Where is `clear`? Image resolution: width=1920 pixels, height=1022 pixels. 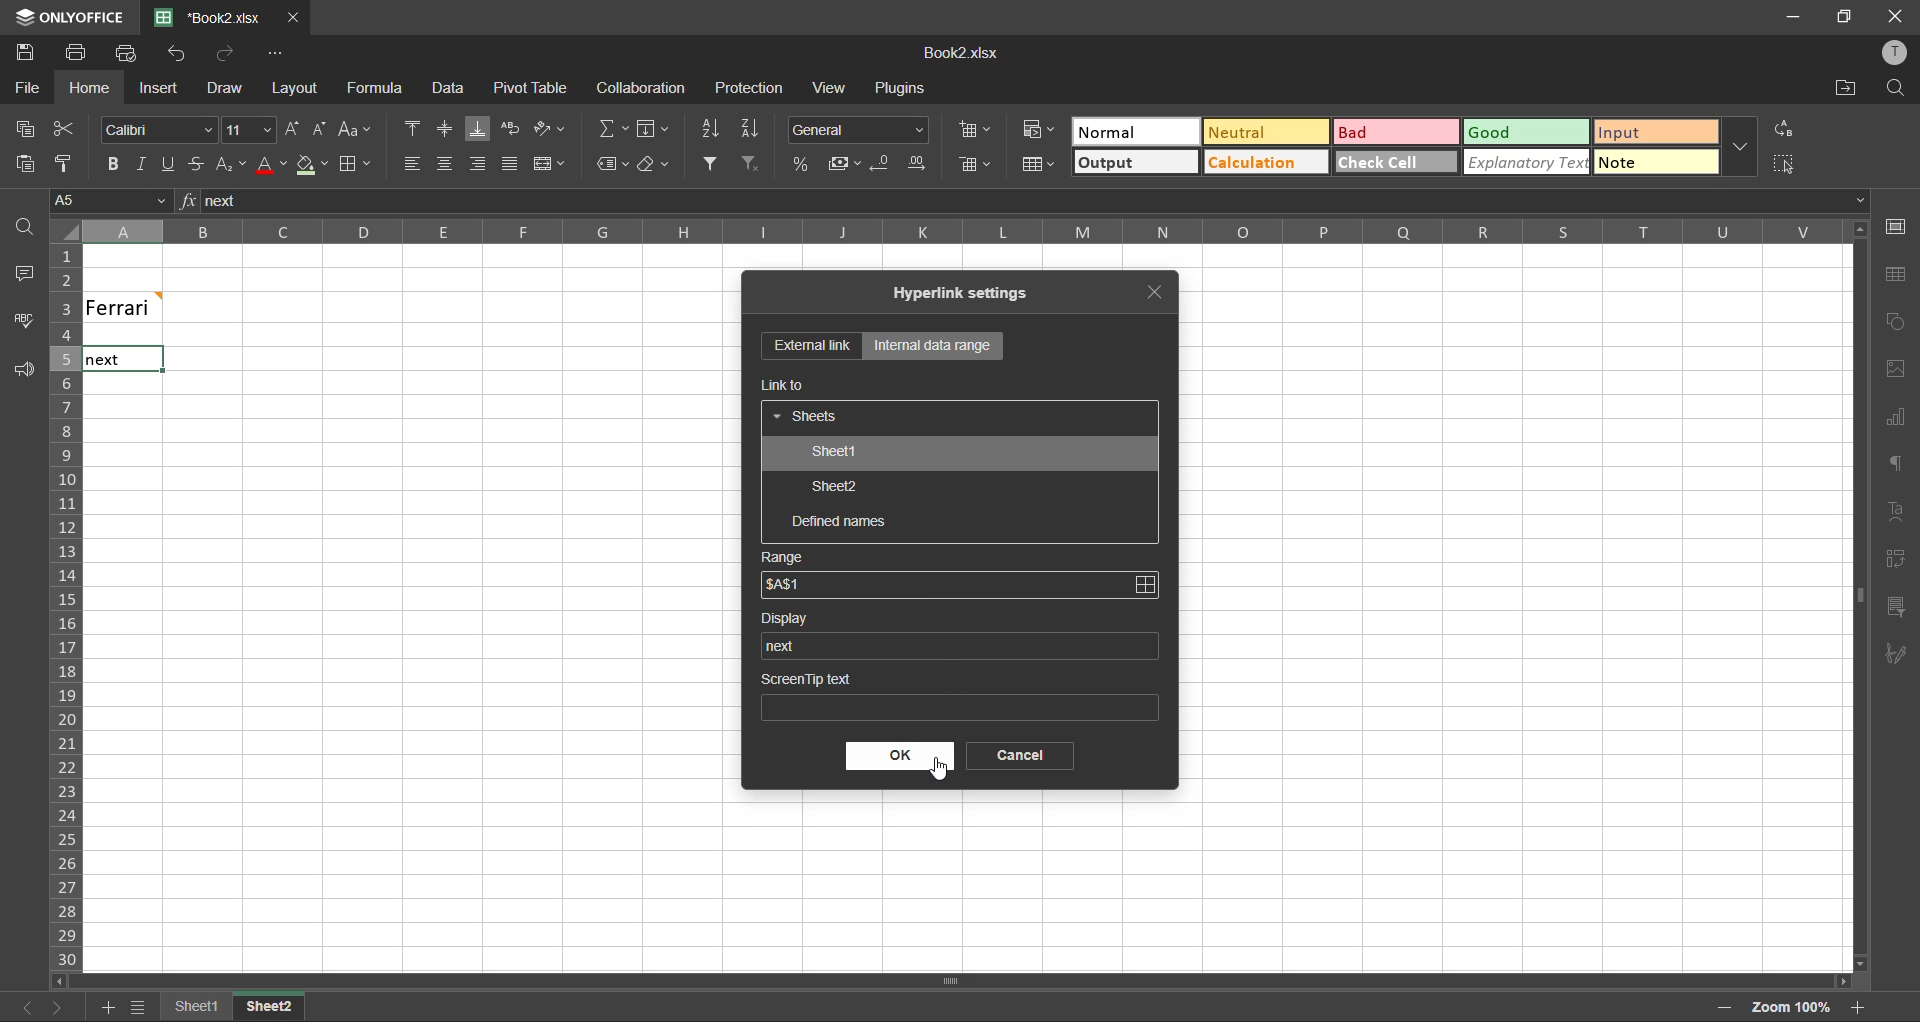 clear is located at coordinates (655, 166).